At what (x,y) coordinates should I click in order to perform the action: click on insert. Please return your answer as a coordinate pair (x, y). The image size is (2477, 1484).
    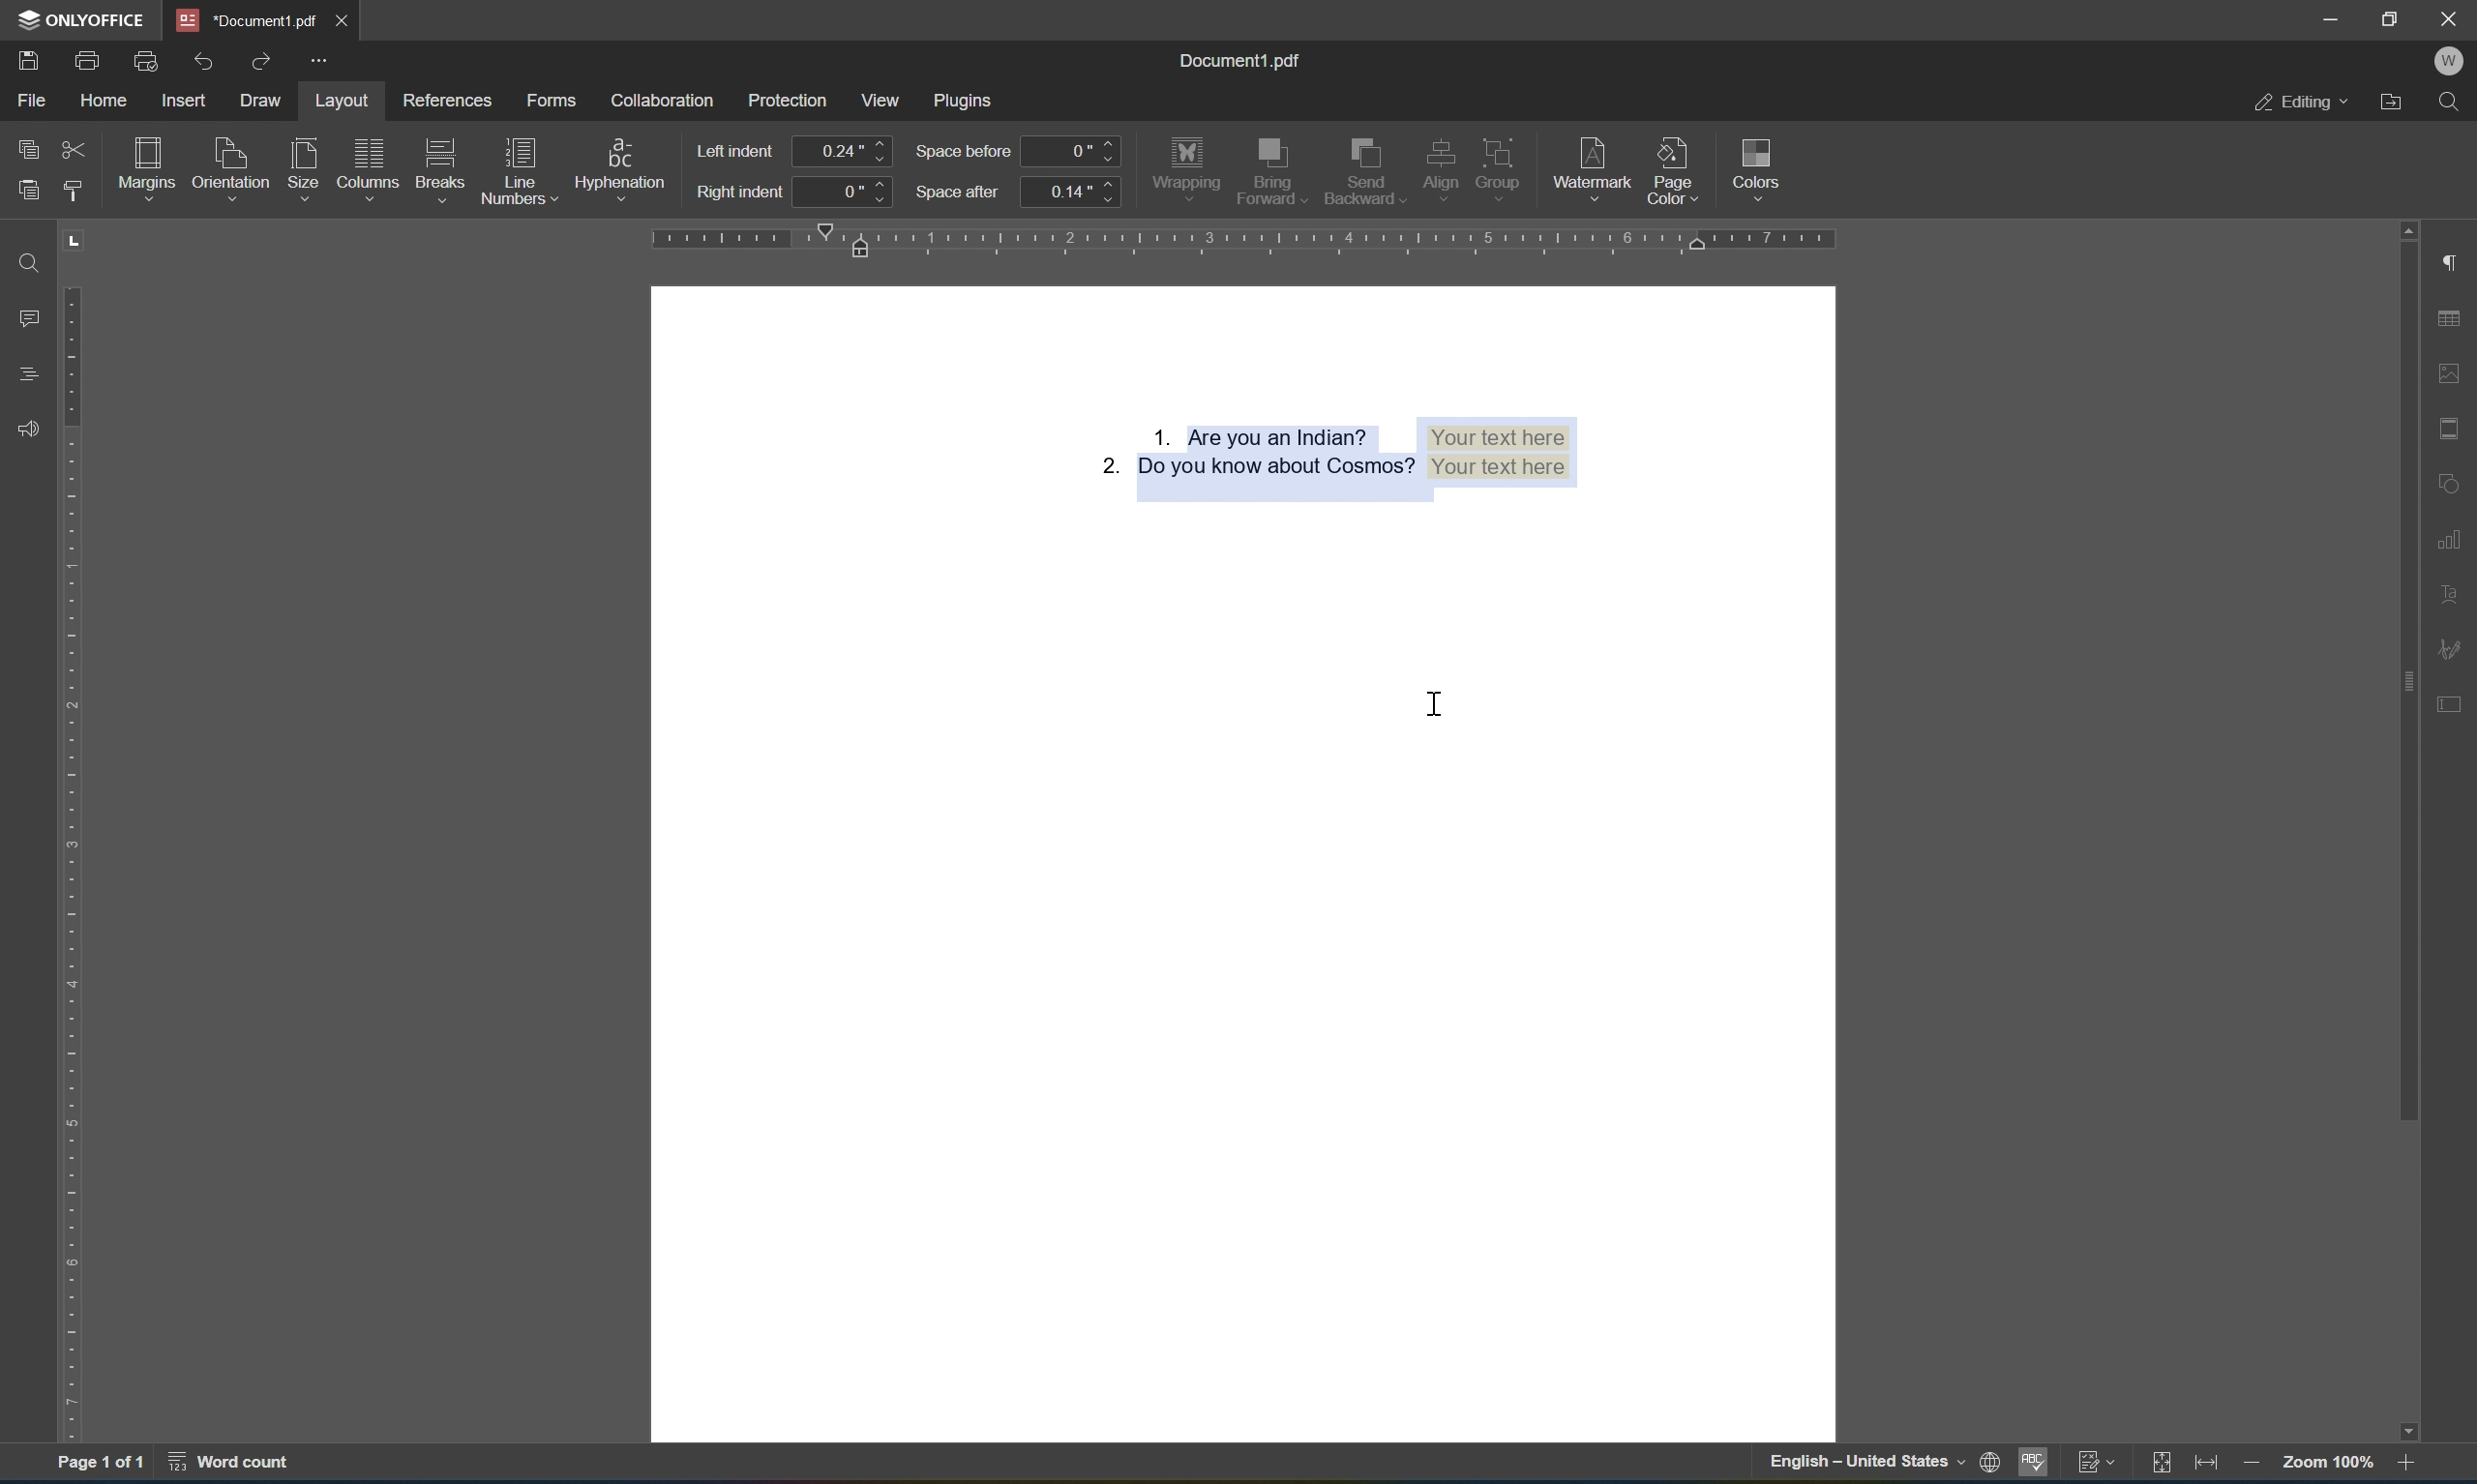
    Looking at the image, I should click on (189, 100).